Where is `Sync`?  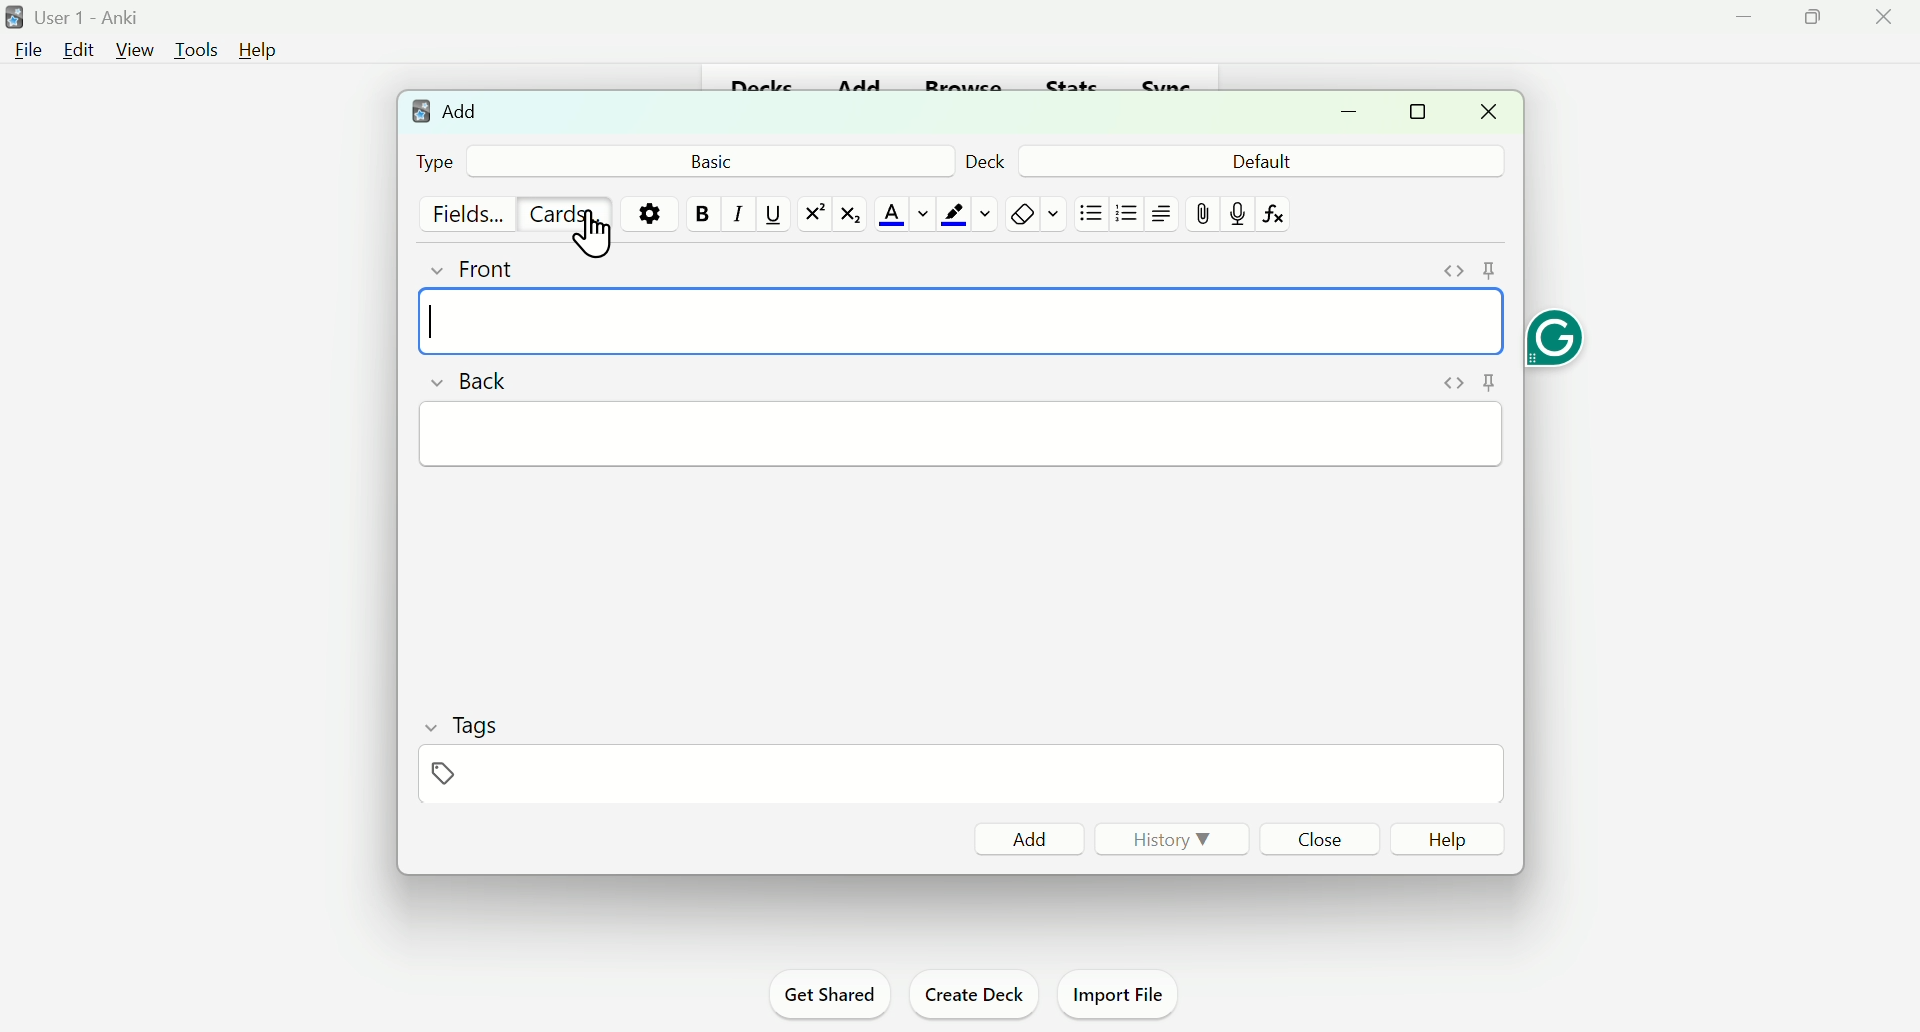
Sync is located at coordinates (1164, 83).